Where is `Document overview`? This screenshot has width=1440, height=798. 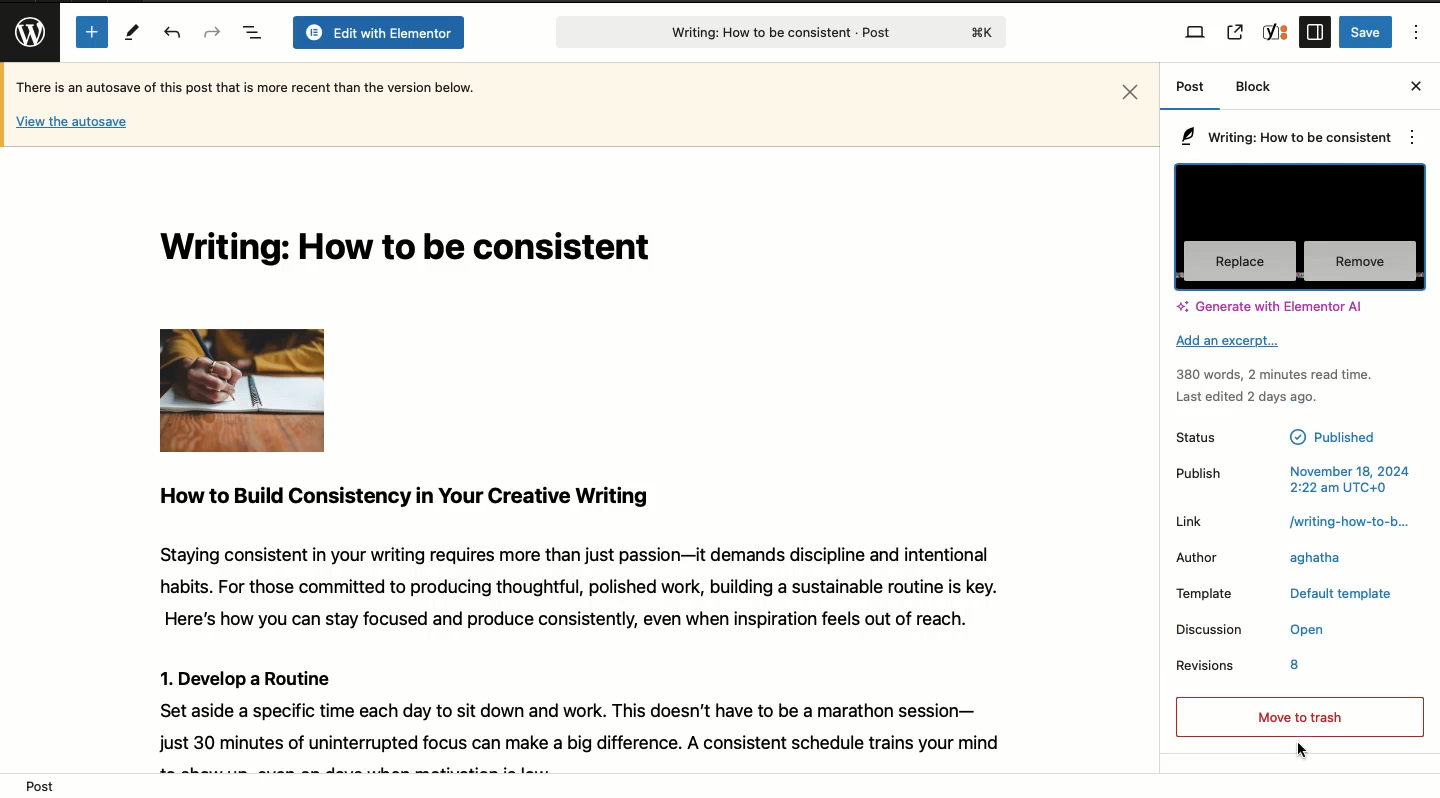
Document overview is located at coordinates (253, 34).